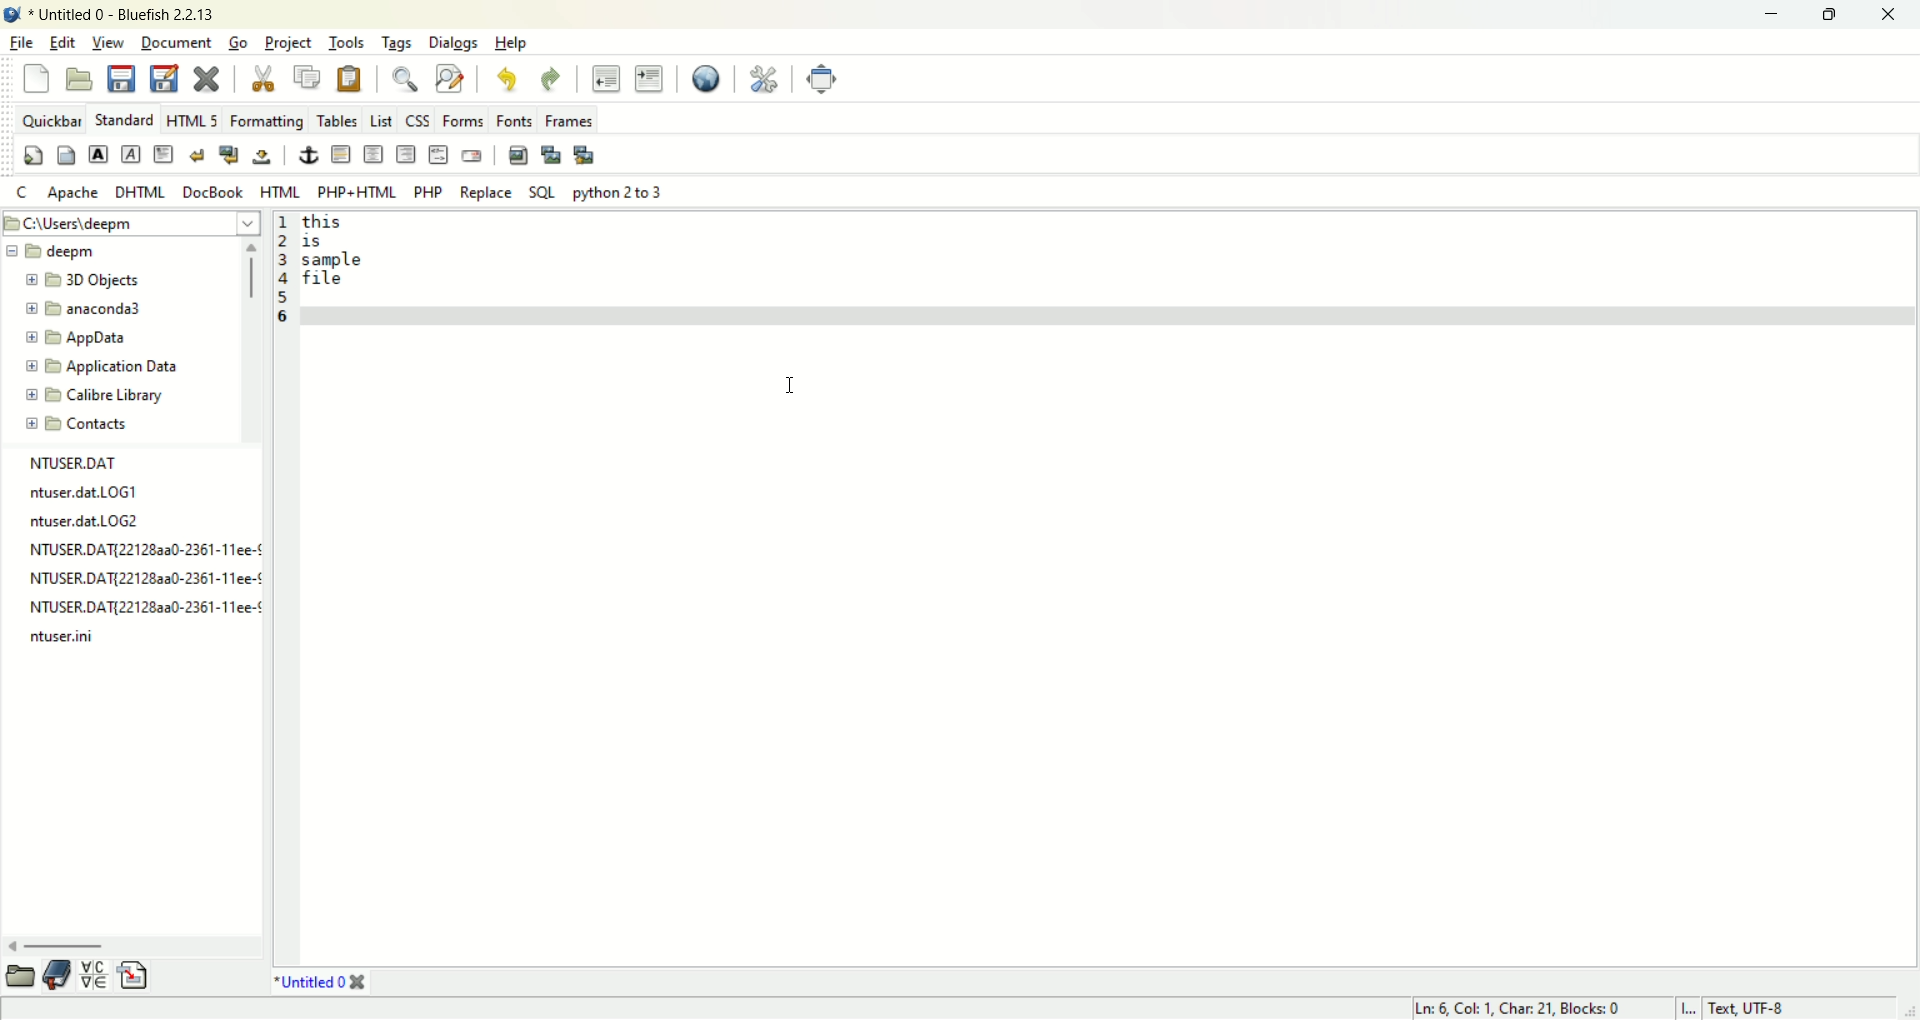  Describe the element at coordinates (131, 153) in the screenshot. I see `emphasis` at that location.